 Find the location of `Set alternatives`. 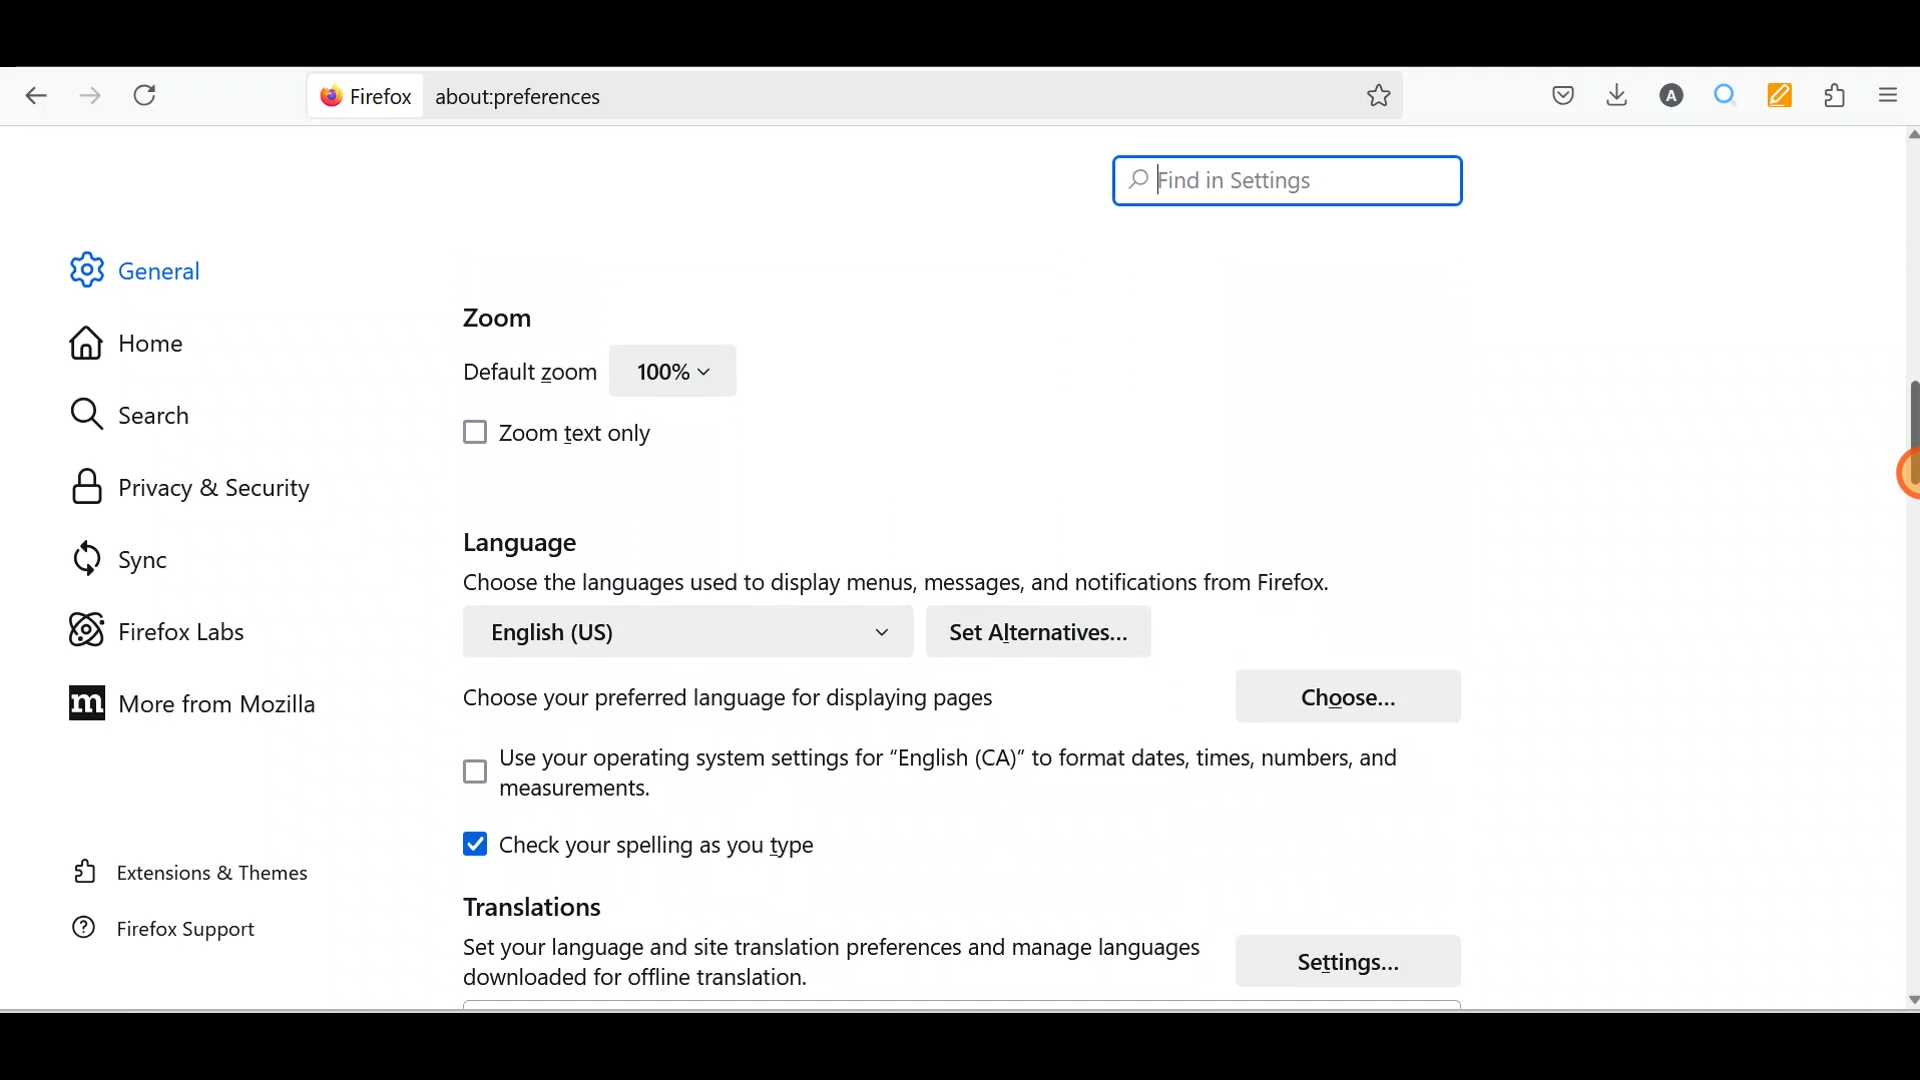

Set alternatives is located at coordinates (1046, 632).